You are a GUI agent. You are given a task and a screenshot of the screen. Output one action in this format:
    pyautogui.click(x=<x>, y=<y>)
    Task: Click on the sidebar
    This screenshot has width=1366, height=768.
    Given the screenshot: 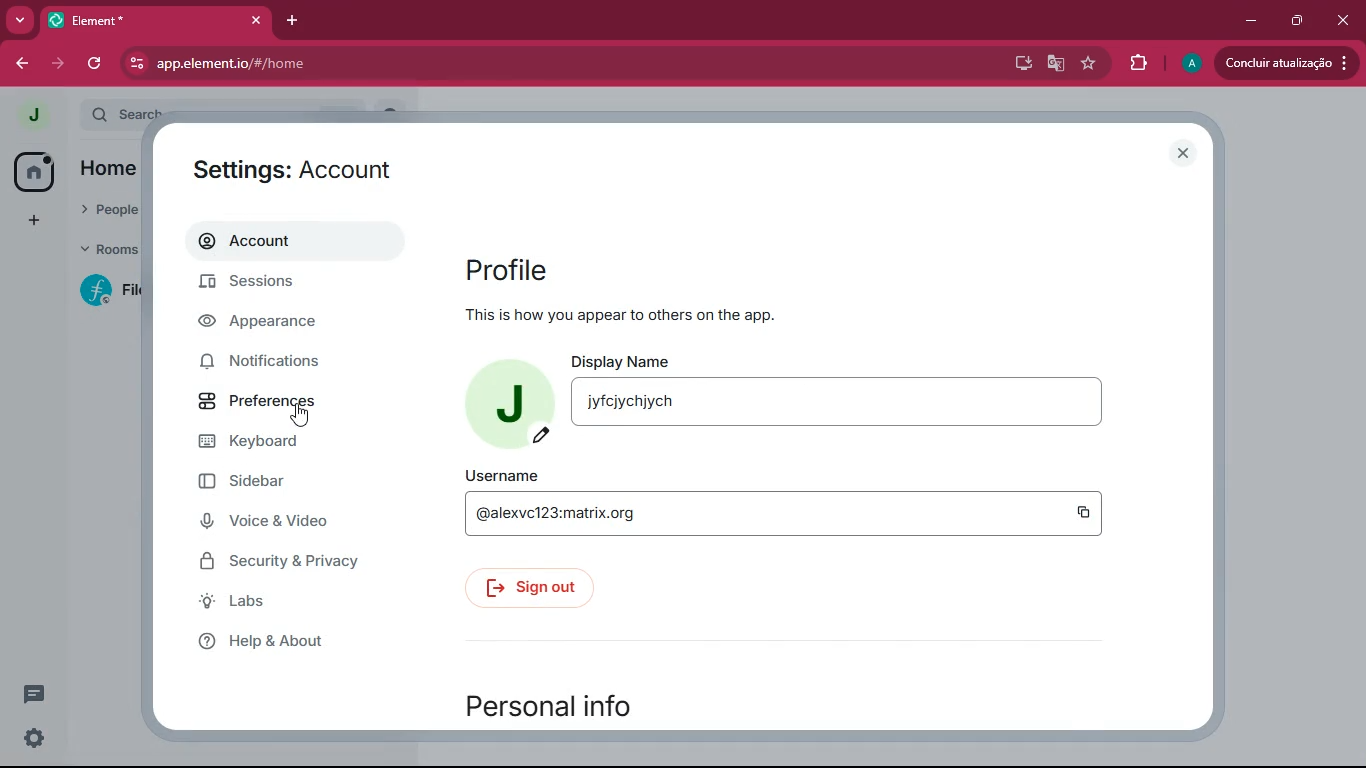 What is the action you would take?
    pyautogui.click(x=271, y=484)
    